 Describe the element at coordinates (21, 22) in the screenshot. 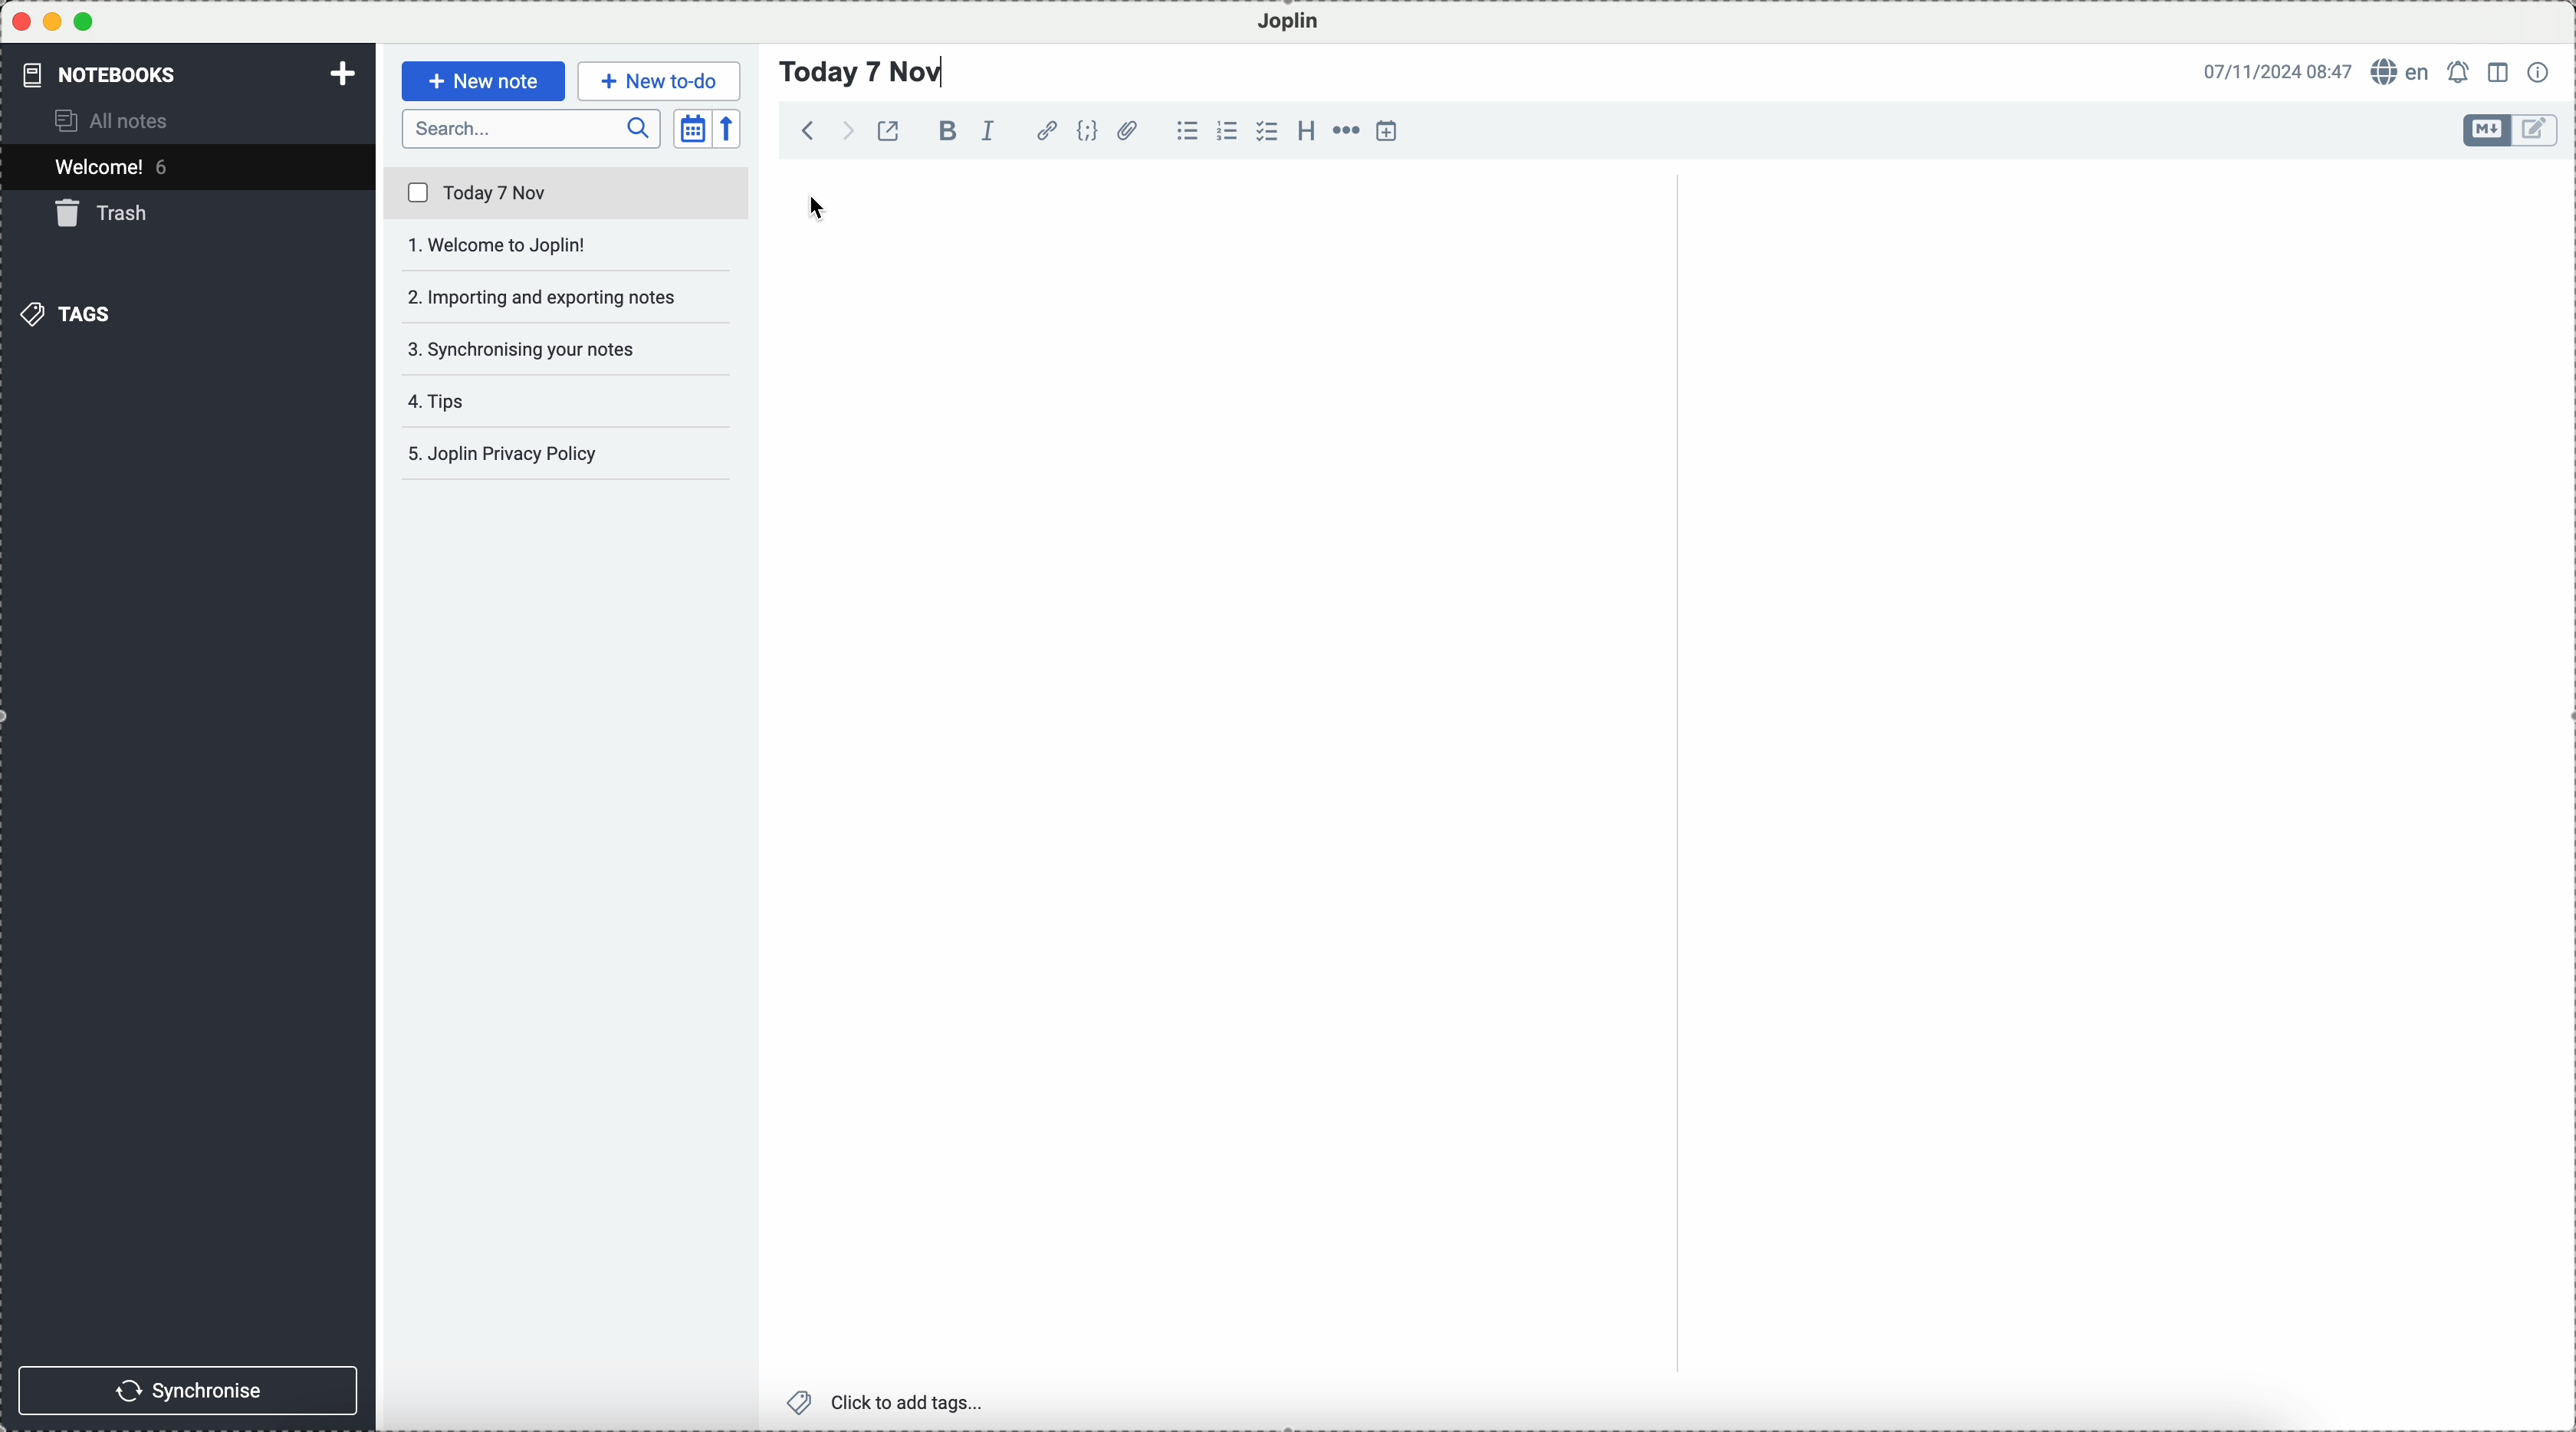

I see `close` at that location.